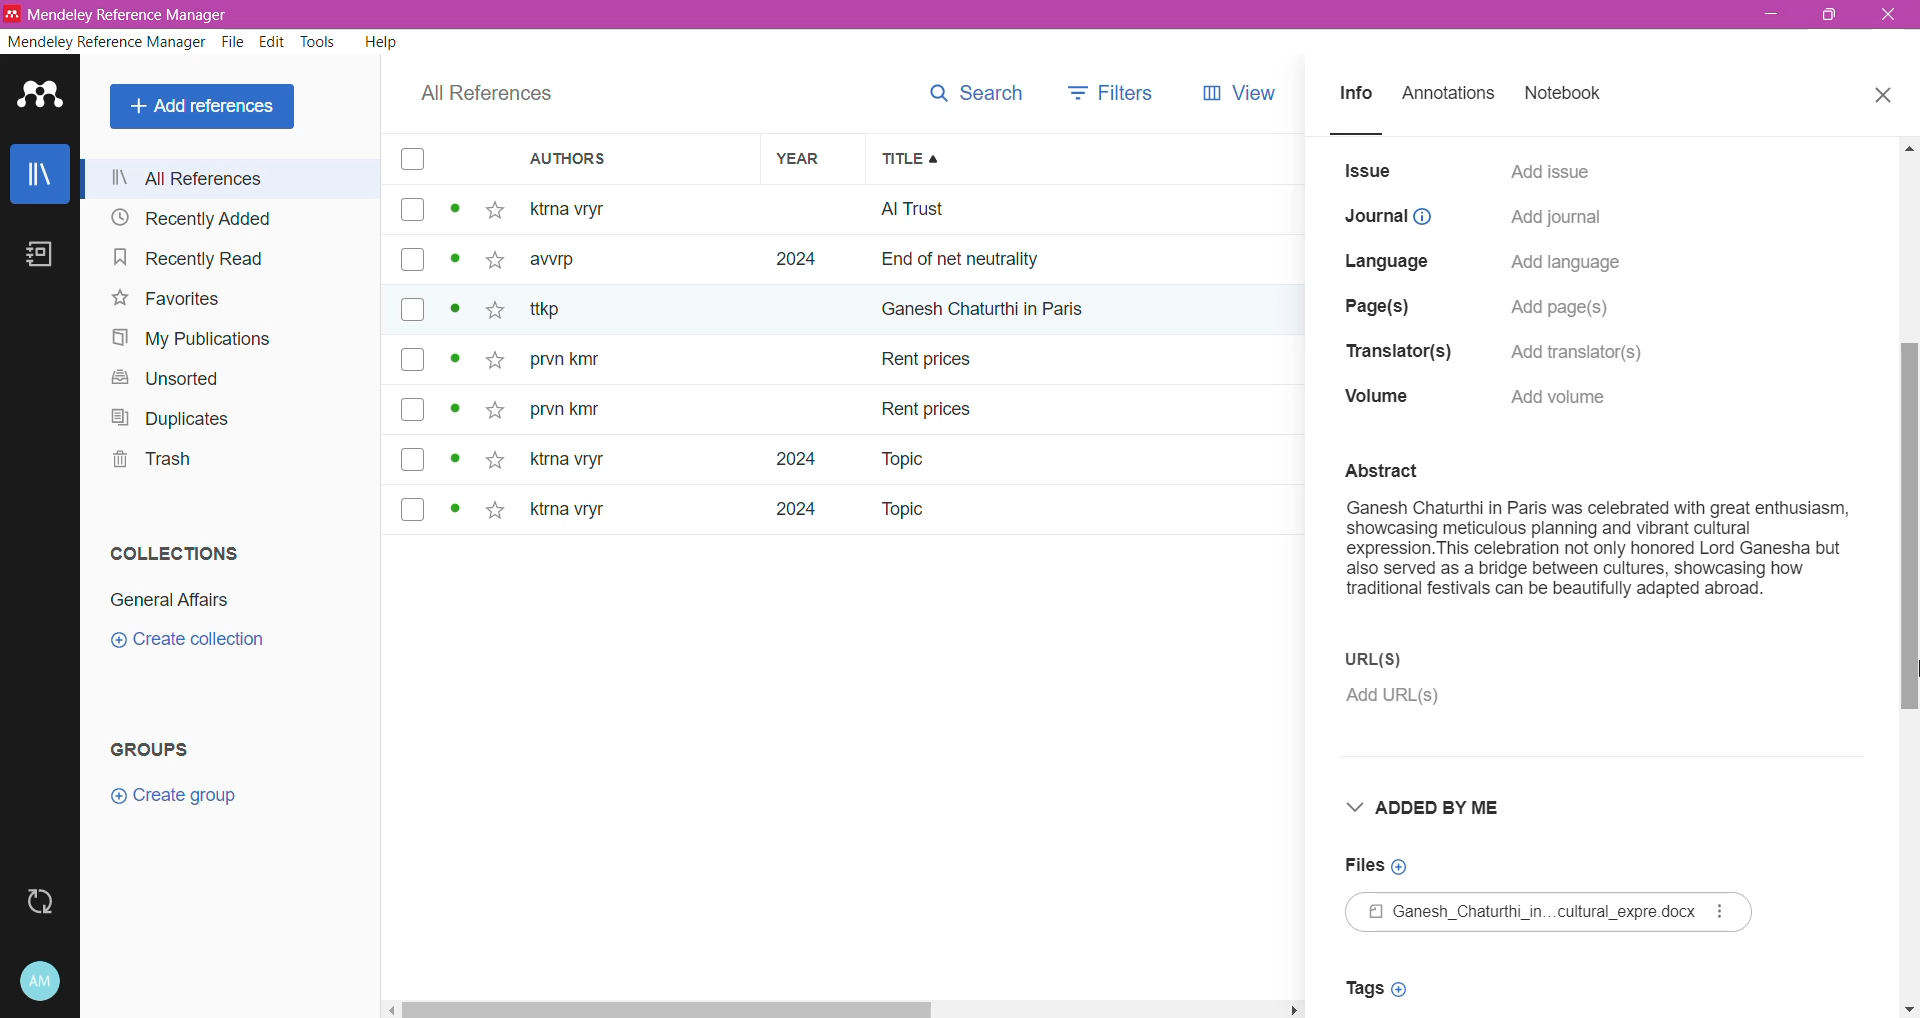 The width and height of the screenshot is (1920, 1018). What do you see at coordinates (482, 97) in the screenshot?
I see `All References` at bounding box center [482, 97].